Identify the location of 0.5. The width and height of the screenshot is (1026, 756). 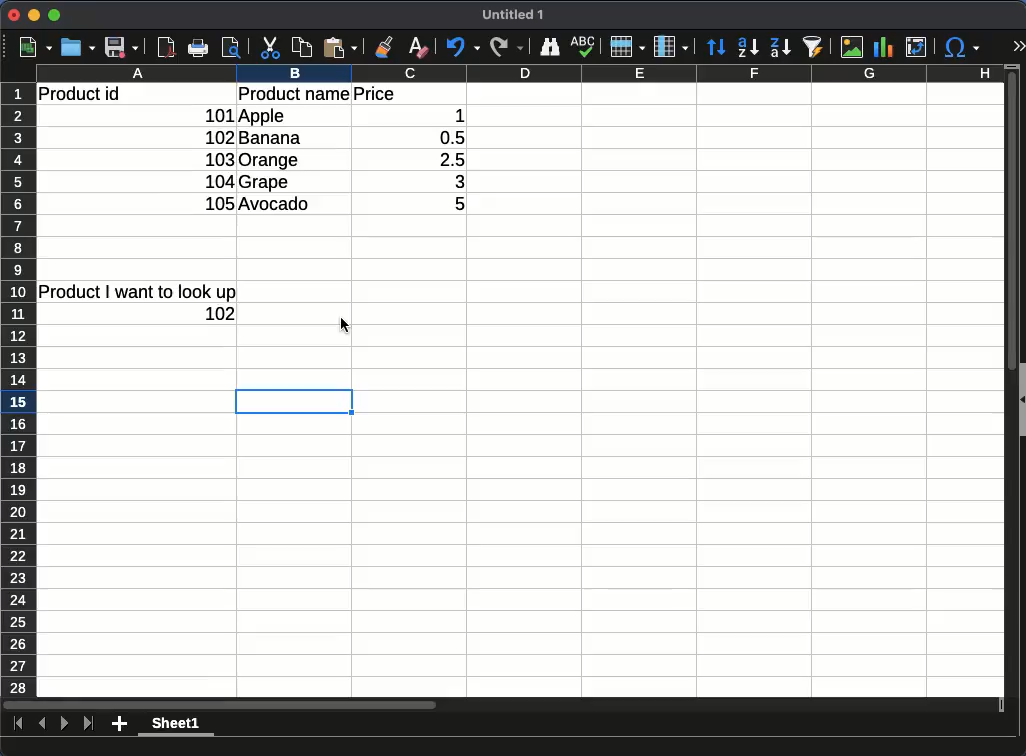
(446, 138).